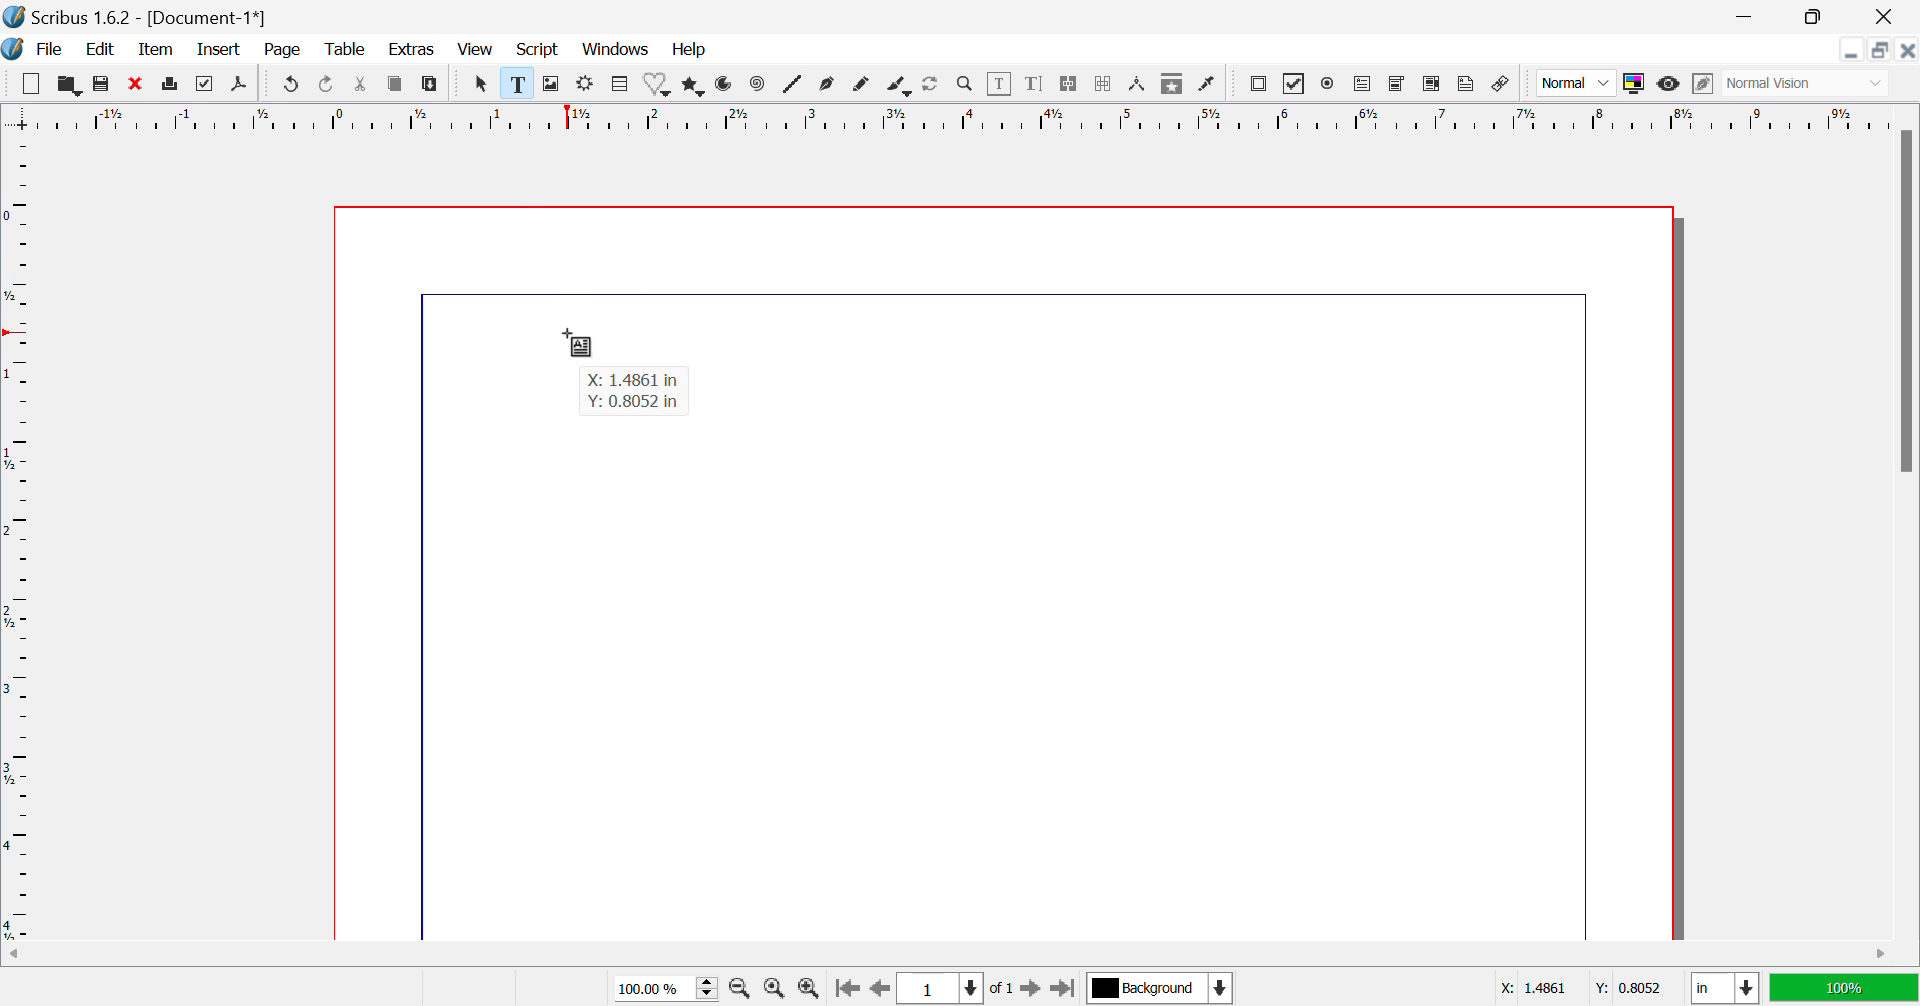 This screenshot has height=1006, width=1920. Describe the element at coordinates (1066, 86) in the screenshot. I see `Link Text Frames` at that location.